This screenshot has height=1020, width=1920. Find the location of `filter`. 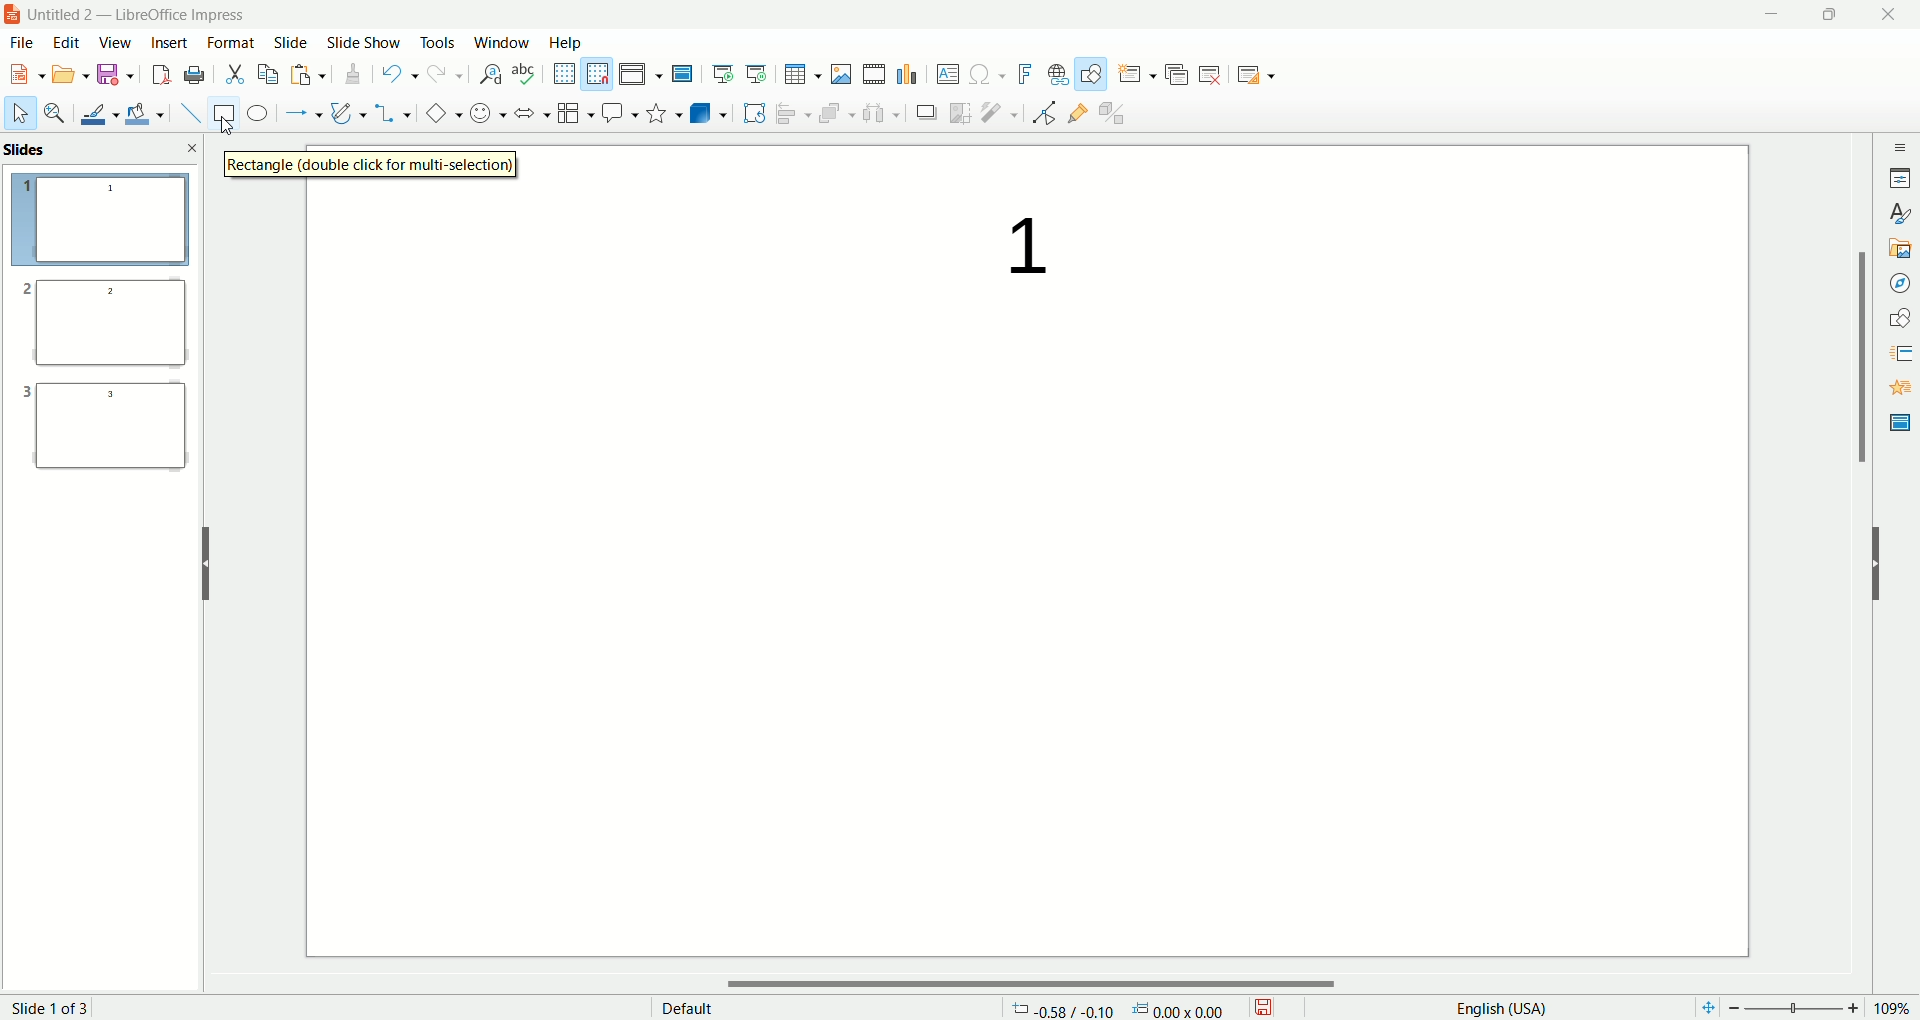

filter is located at coordinates (1000, 113).